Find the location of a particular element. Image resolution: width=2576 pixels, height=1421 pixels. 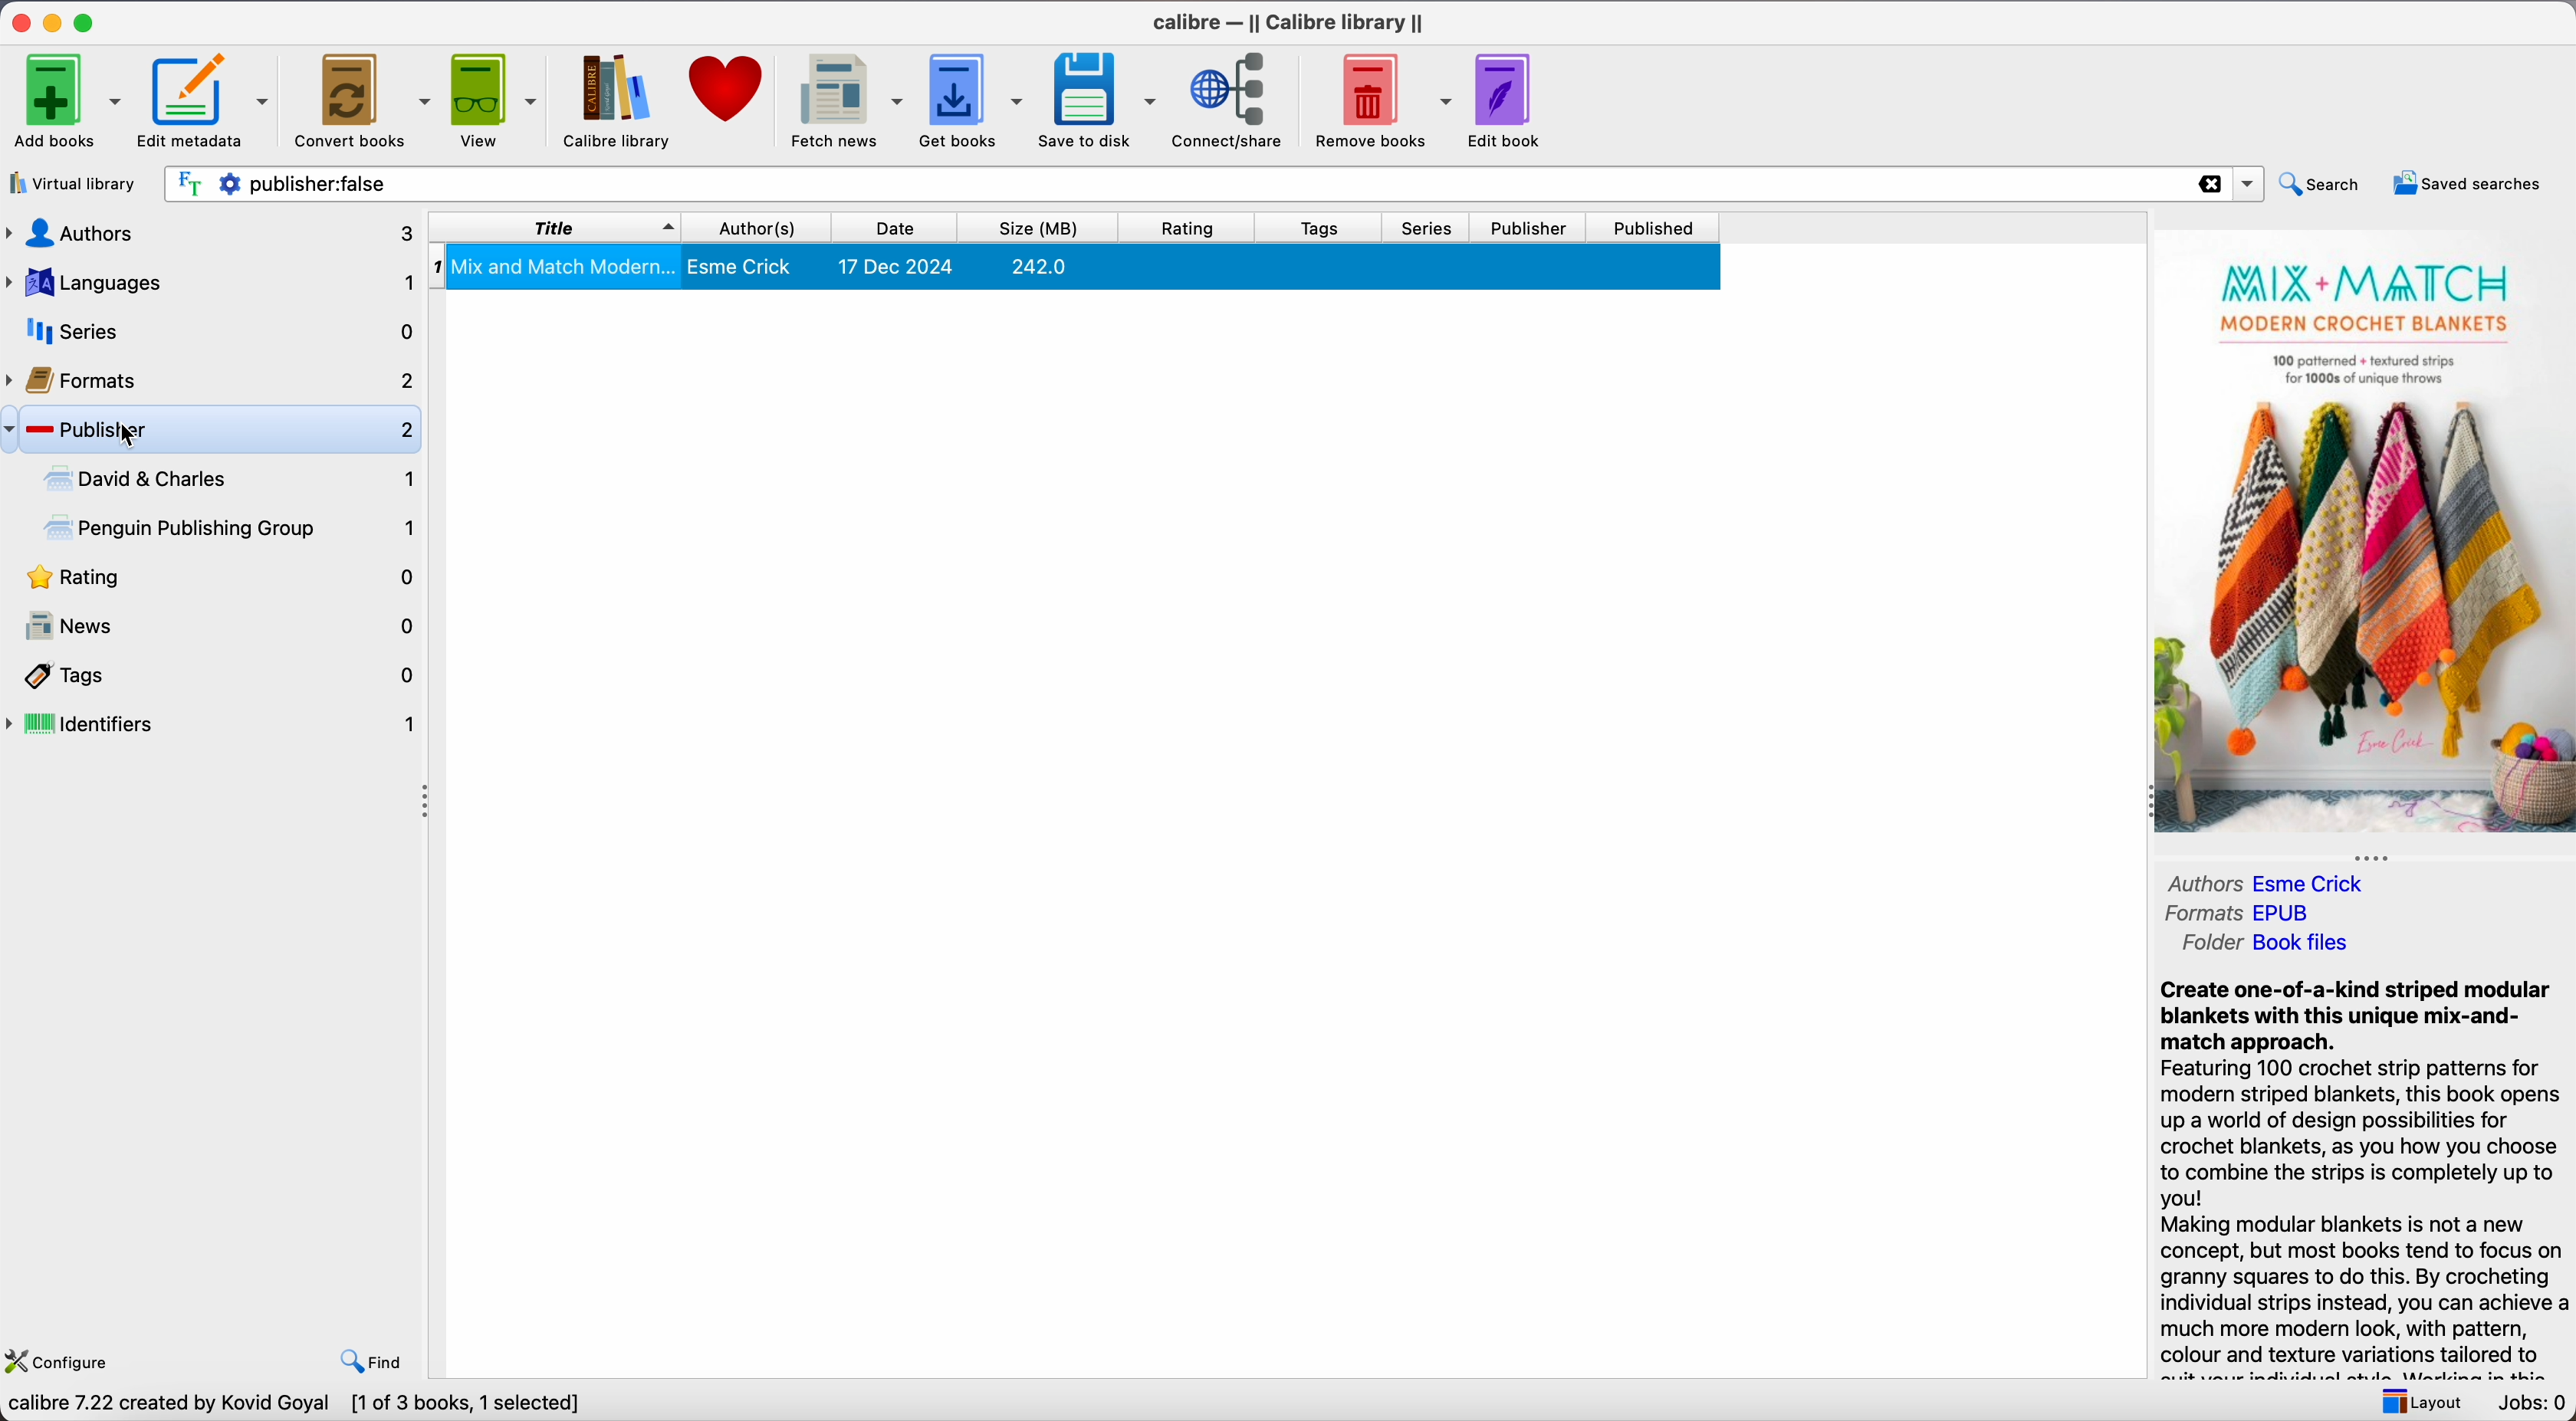

Calibre is located at coordinates (1291, 22).